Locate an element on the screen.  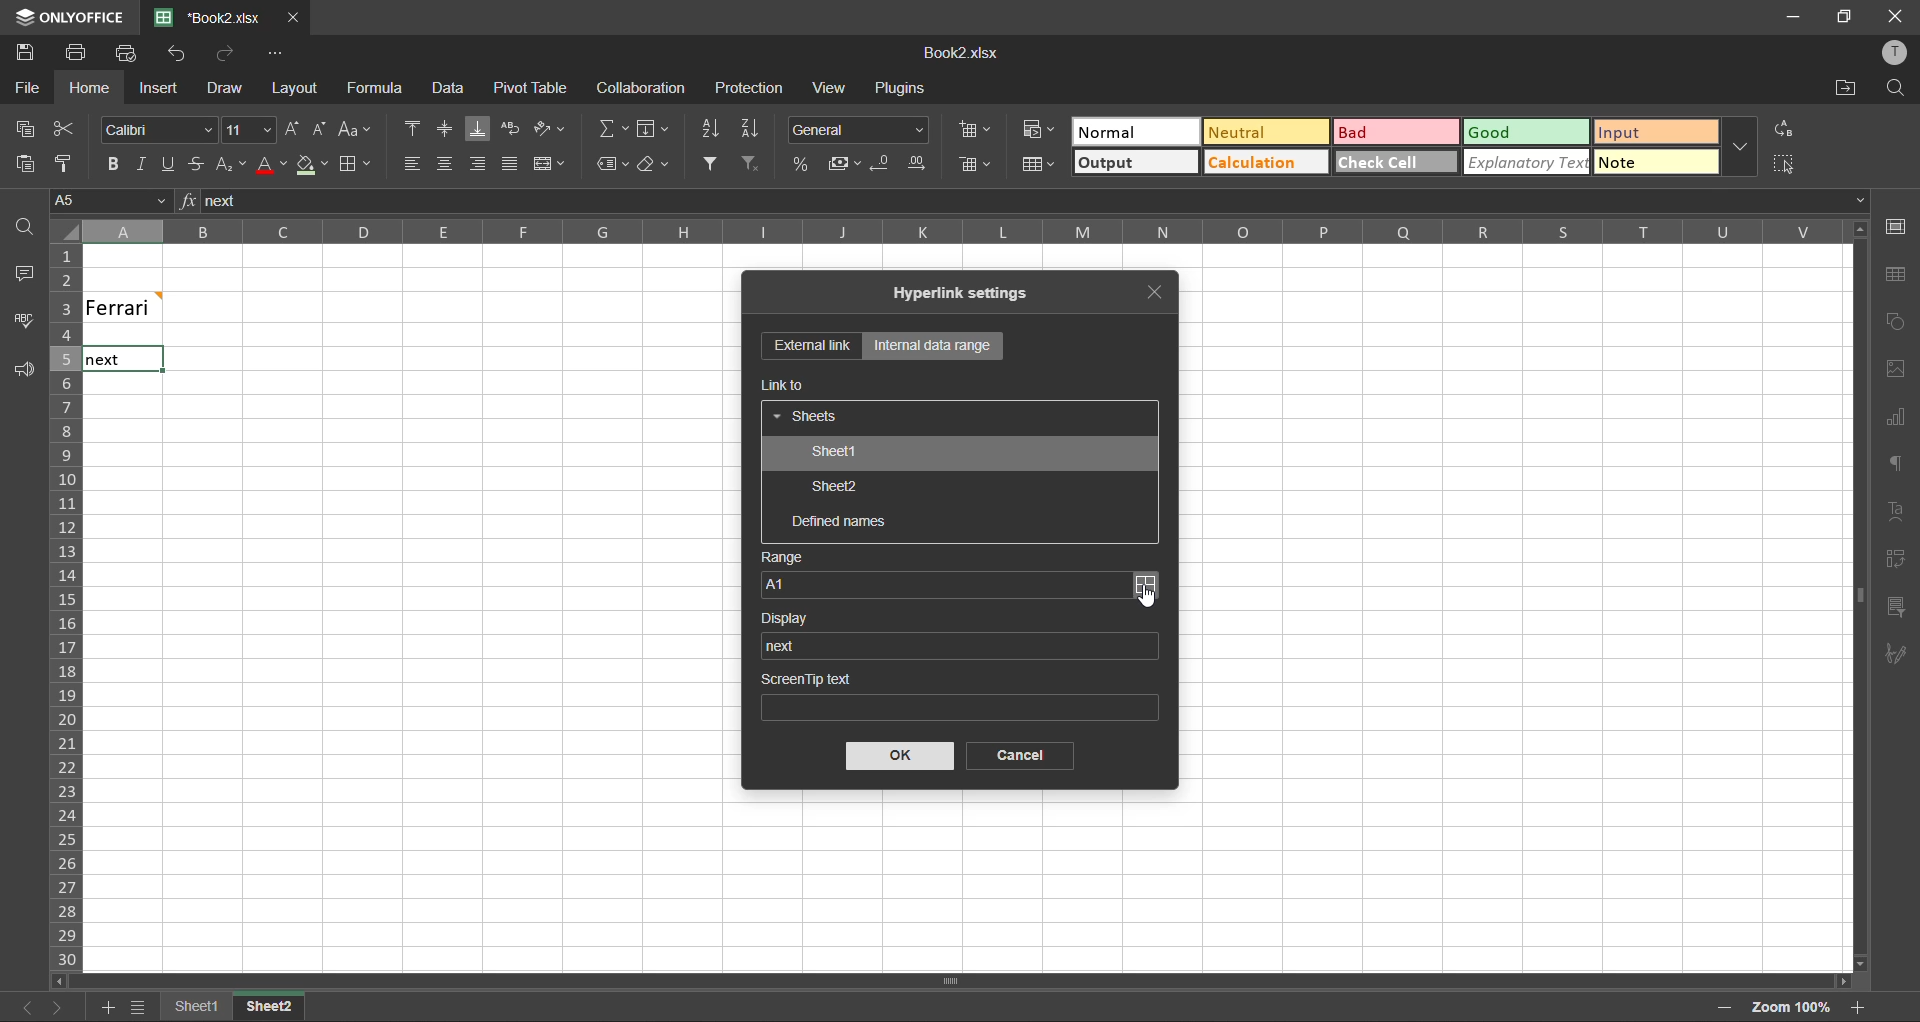
conditional formatting is located at coordinates (1031, 130).